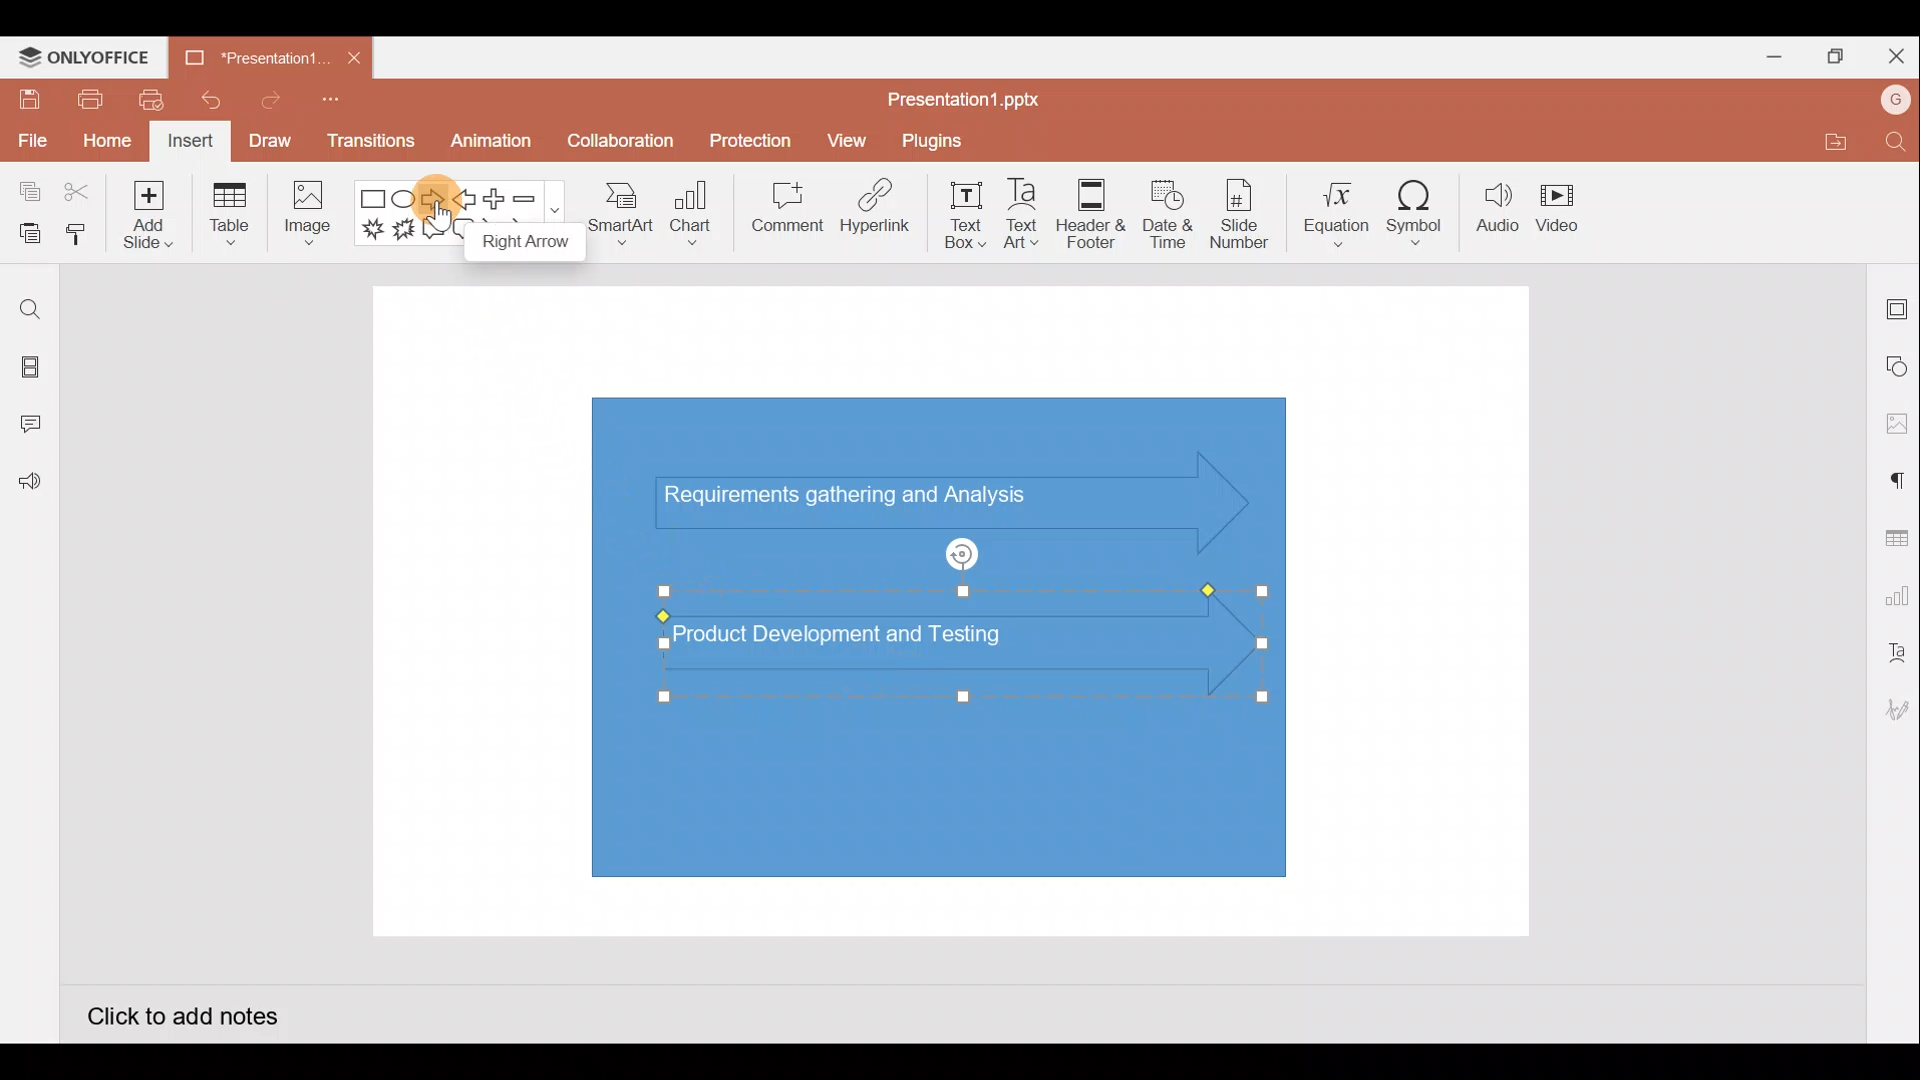 This screenshot has height=1080, width=1920. I want to click on Print file, so click(88, 98).